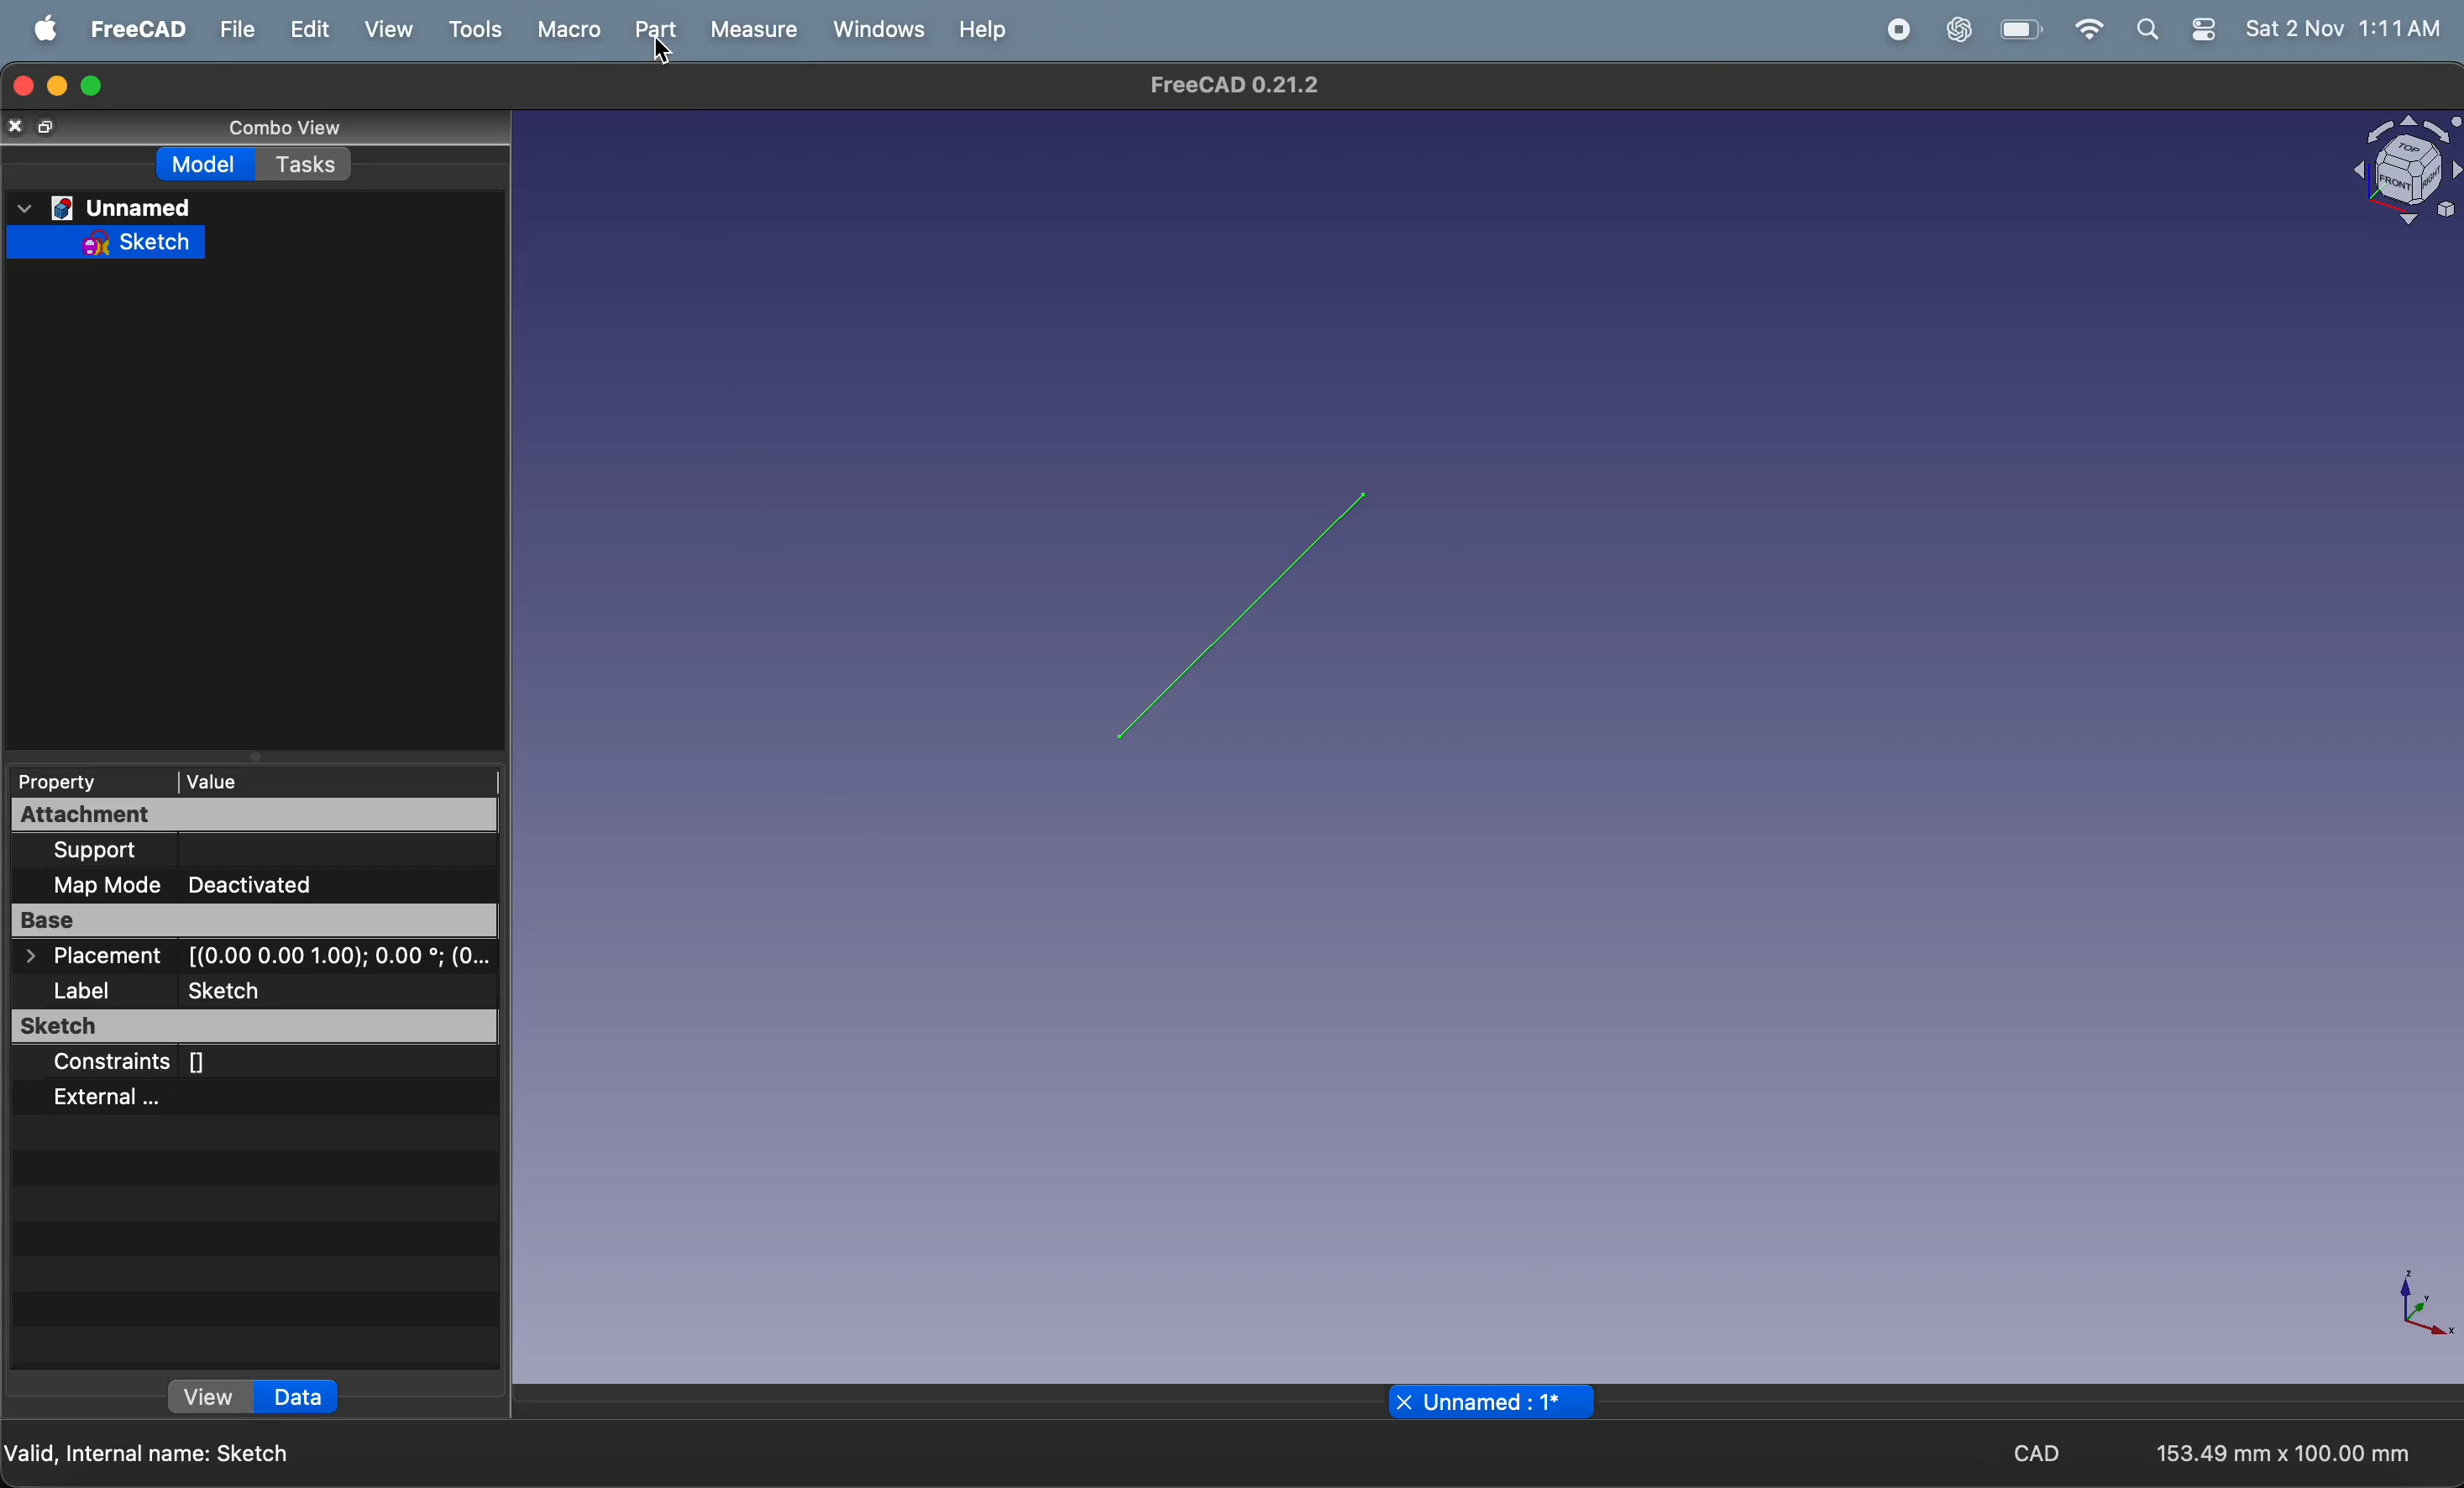 The image size is (2464, 1488). Describe the element at coordinates (2023, 30) in the screenshot. I see `battery` at that location.